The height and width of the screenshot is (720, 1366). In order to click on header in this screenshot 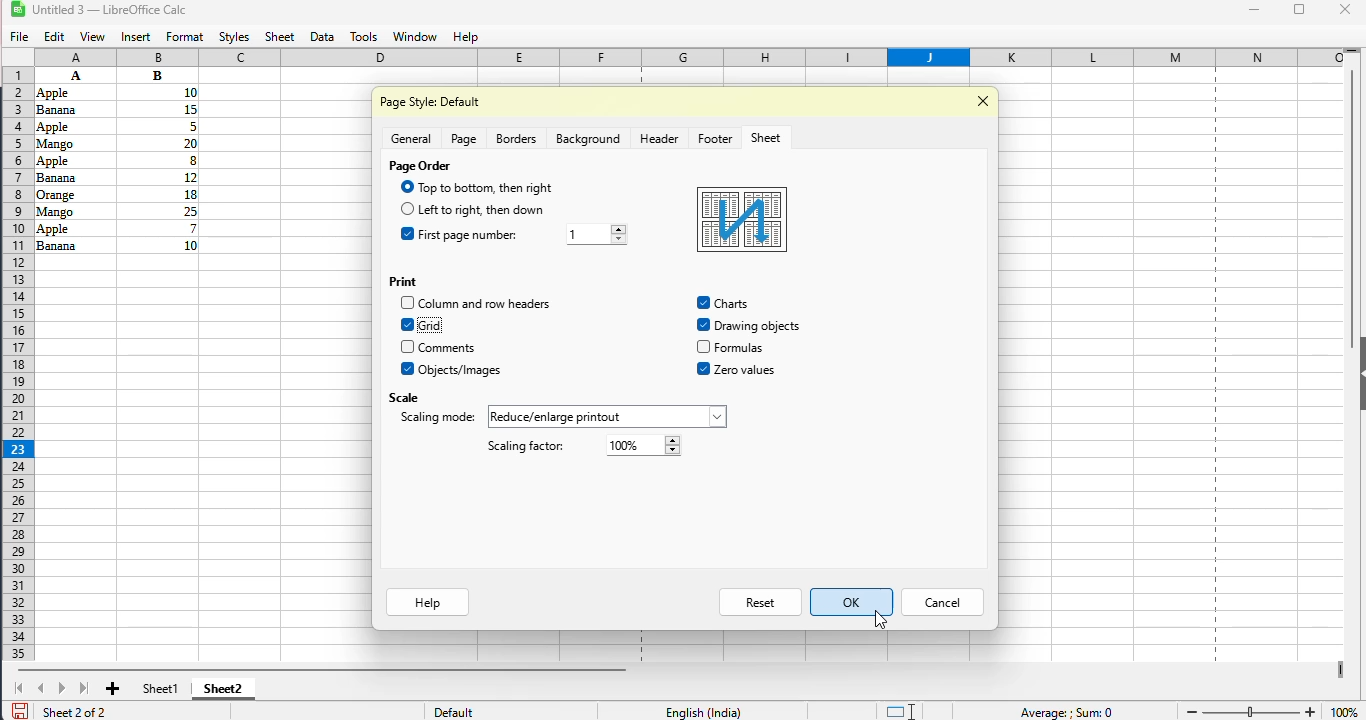, I will do `click(659, 138)`.